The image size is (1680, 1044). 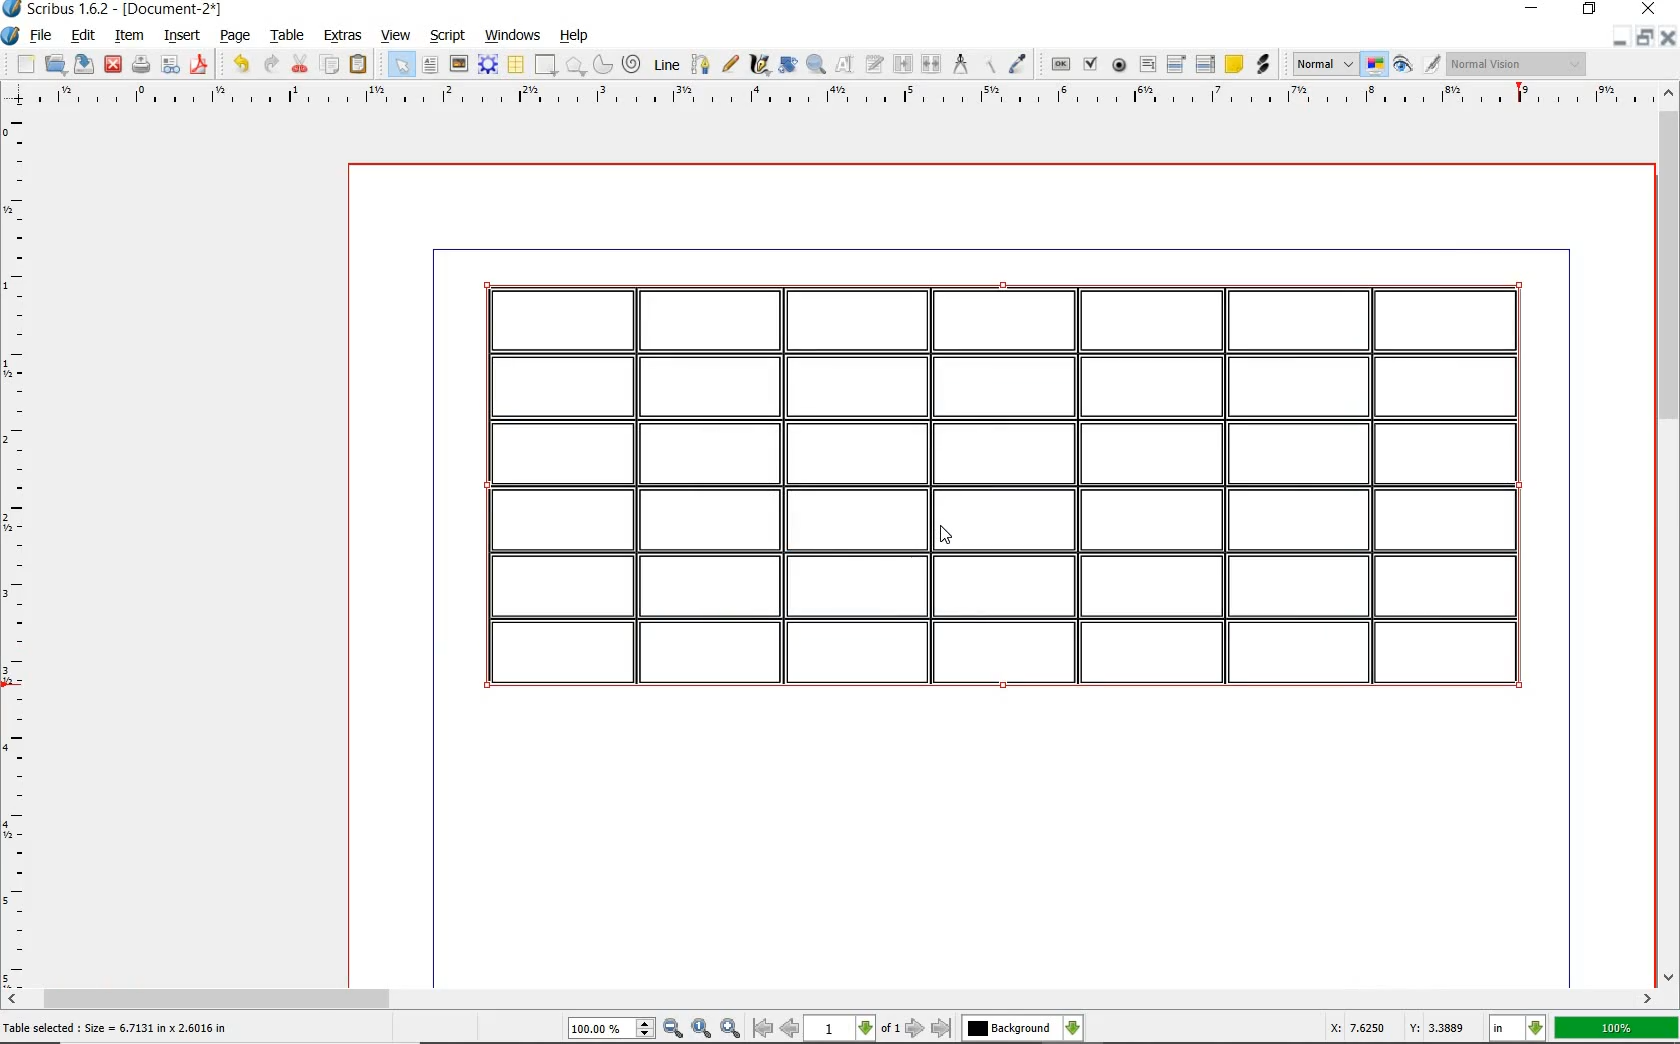 I want to click on eye dropper, so click(x=1017, y=63).